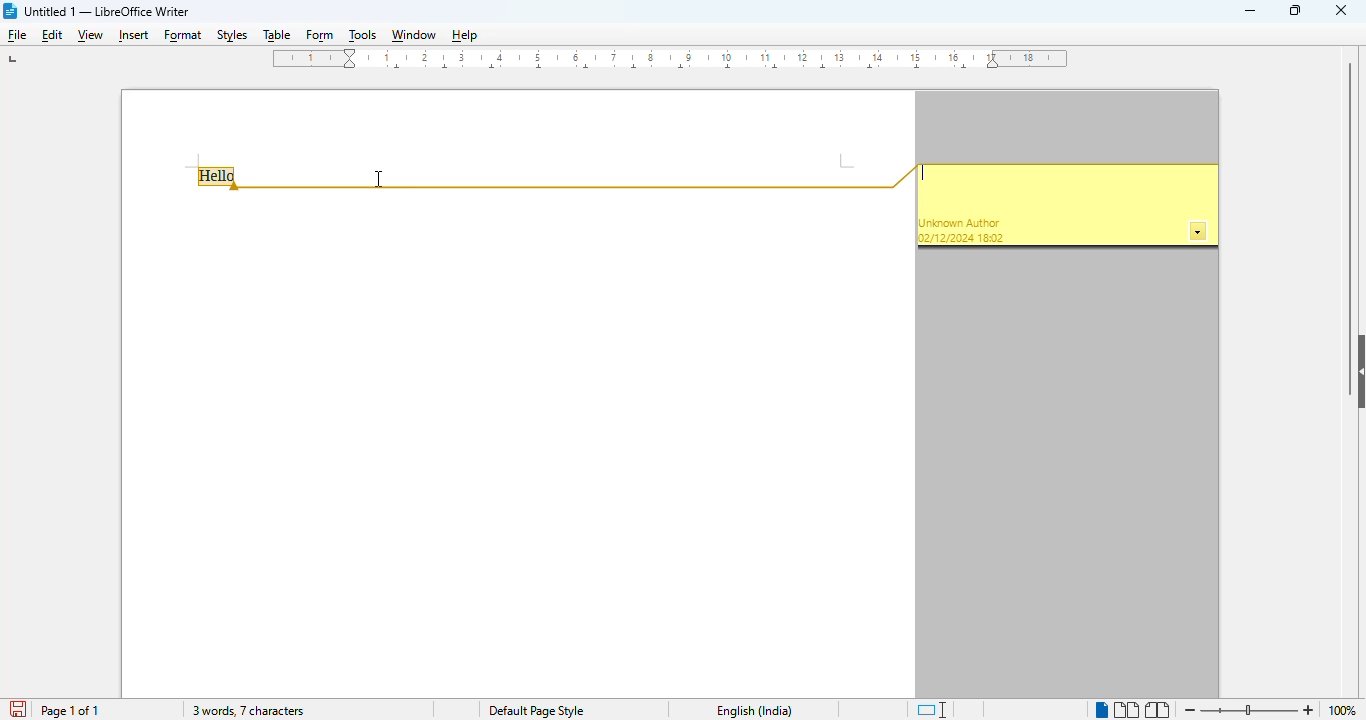 This screenshot has width=1366, height=720. I want to click on zoom factor, so click(1348, 711).